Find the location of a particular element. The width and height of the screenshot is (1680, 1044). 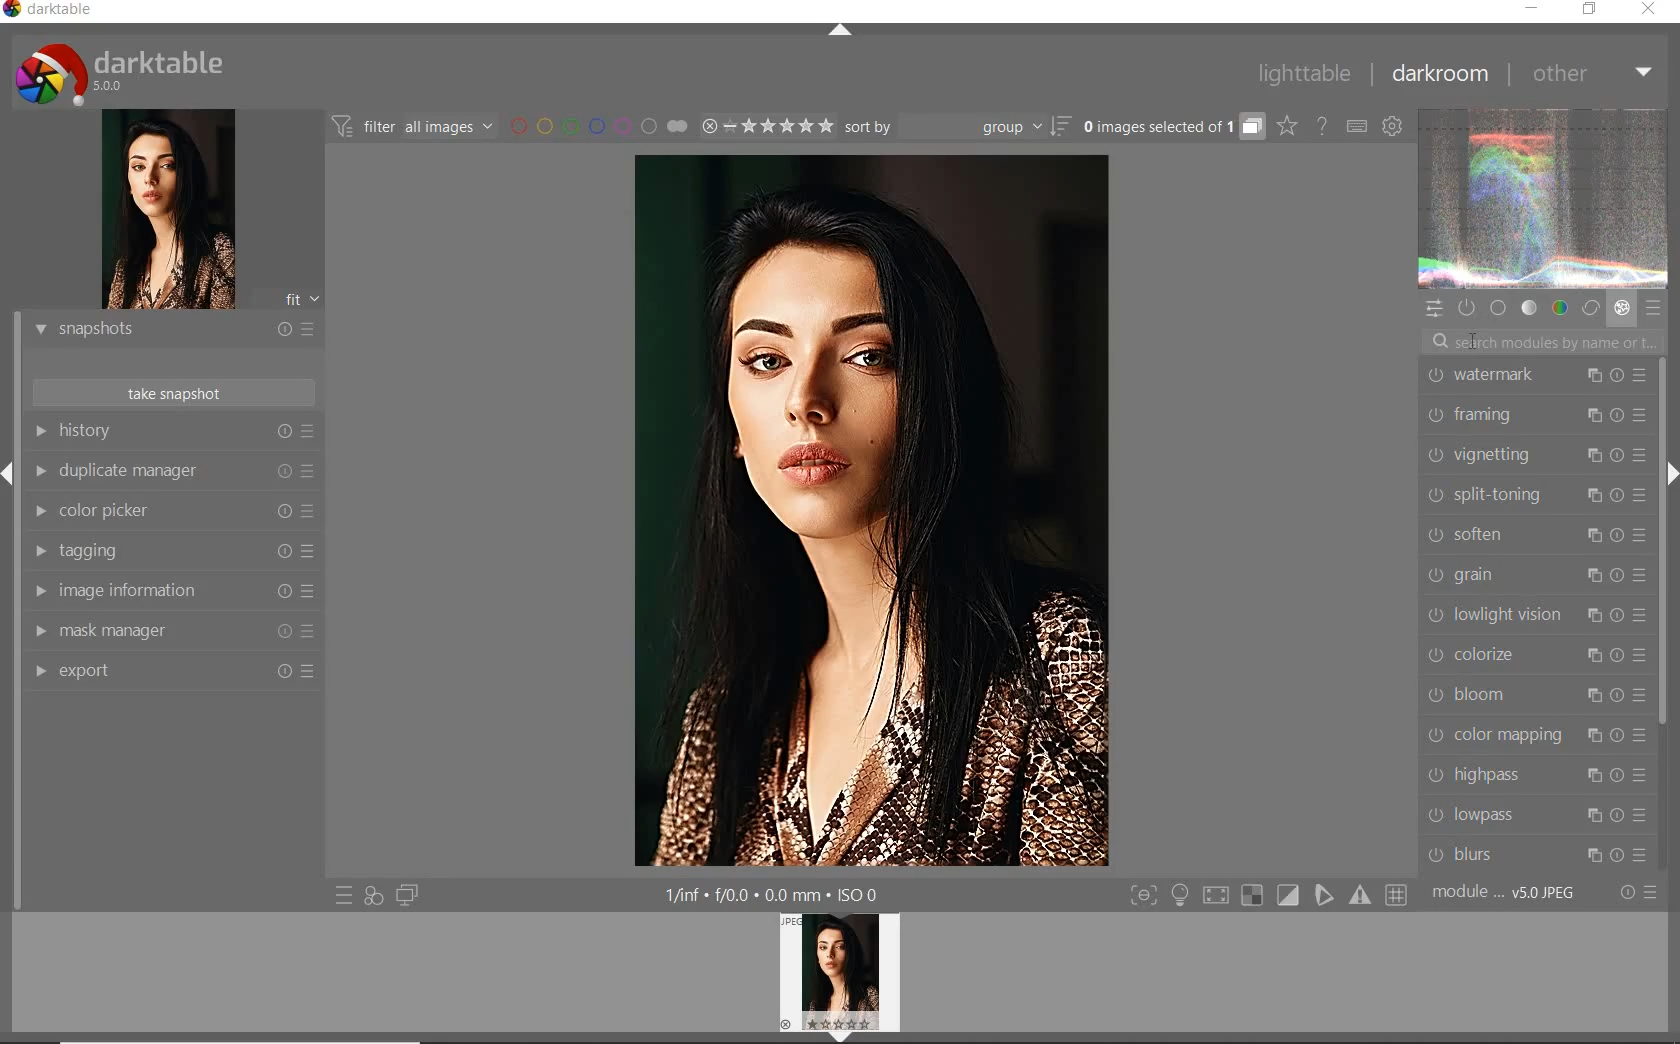

TAGGING is located at coordinates (169, 552).